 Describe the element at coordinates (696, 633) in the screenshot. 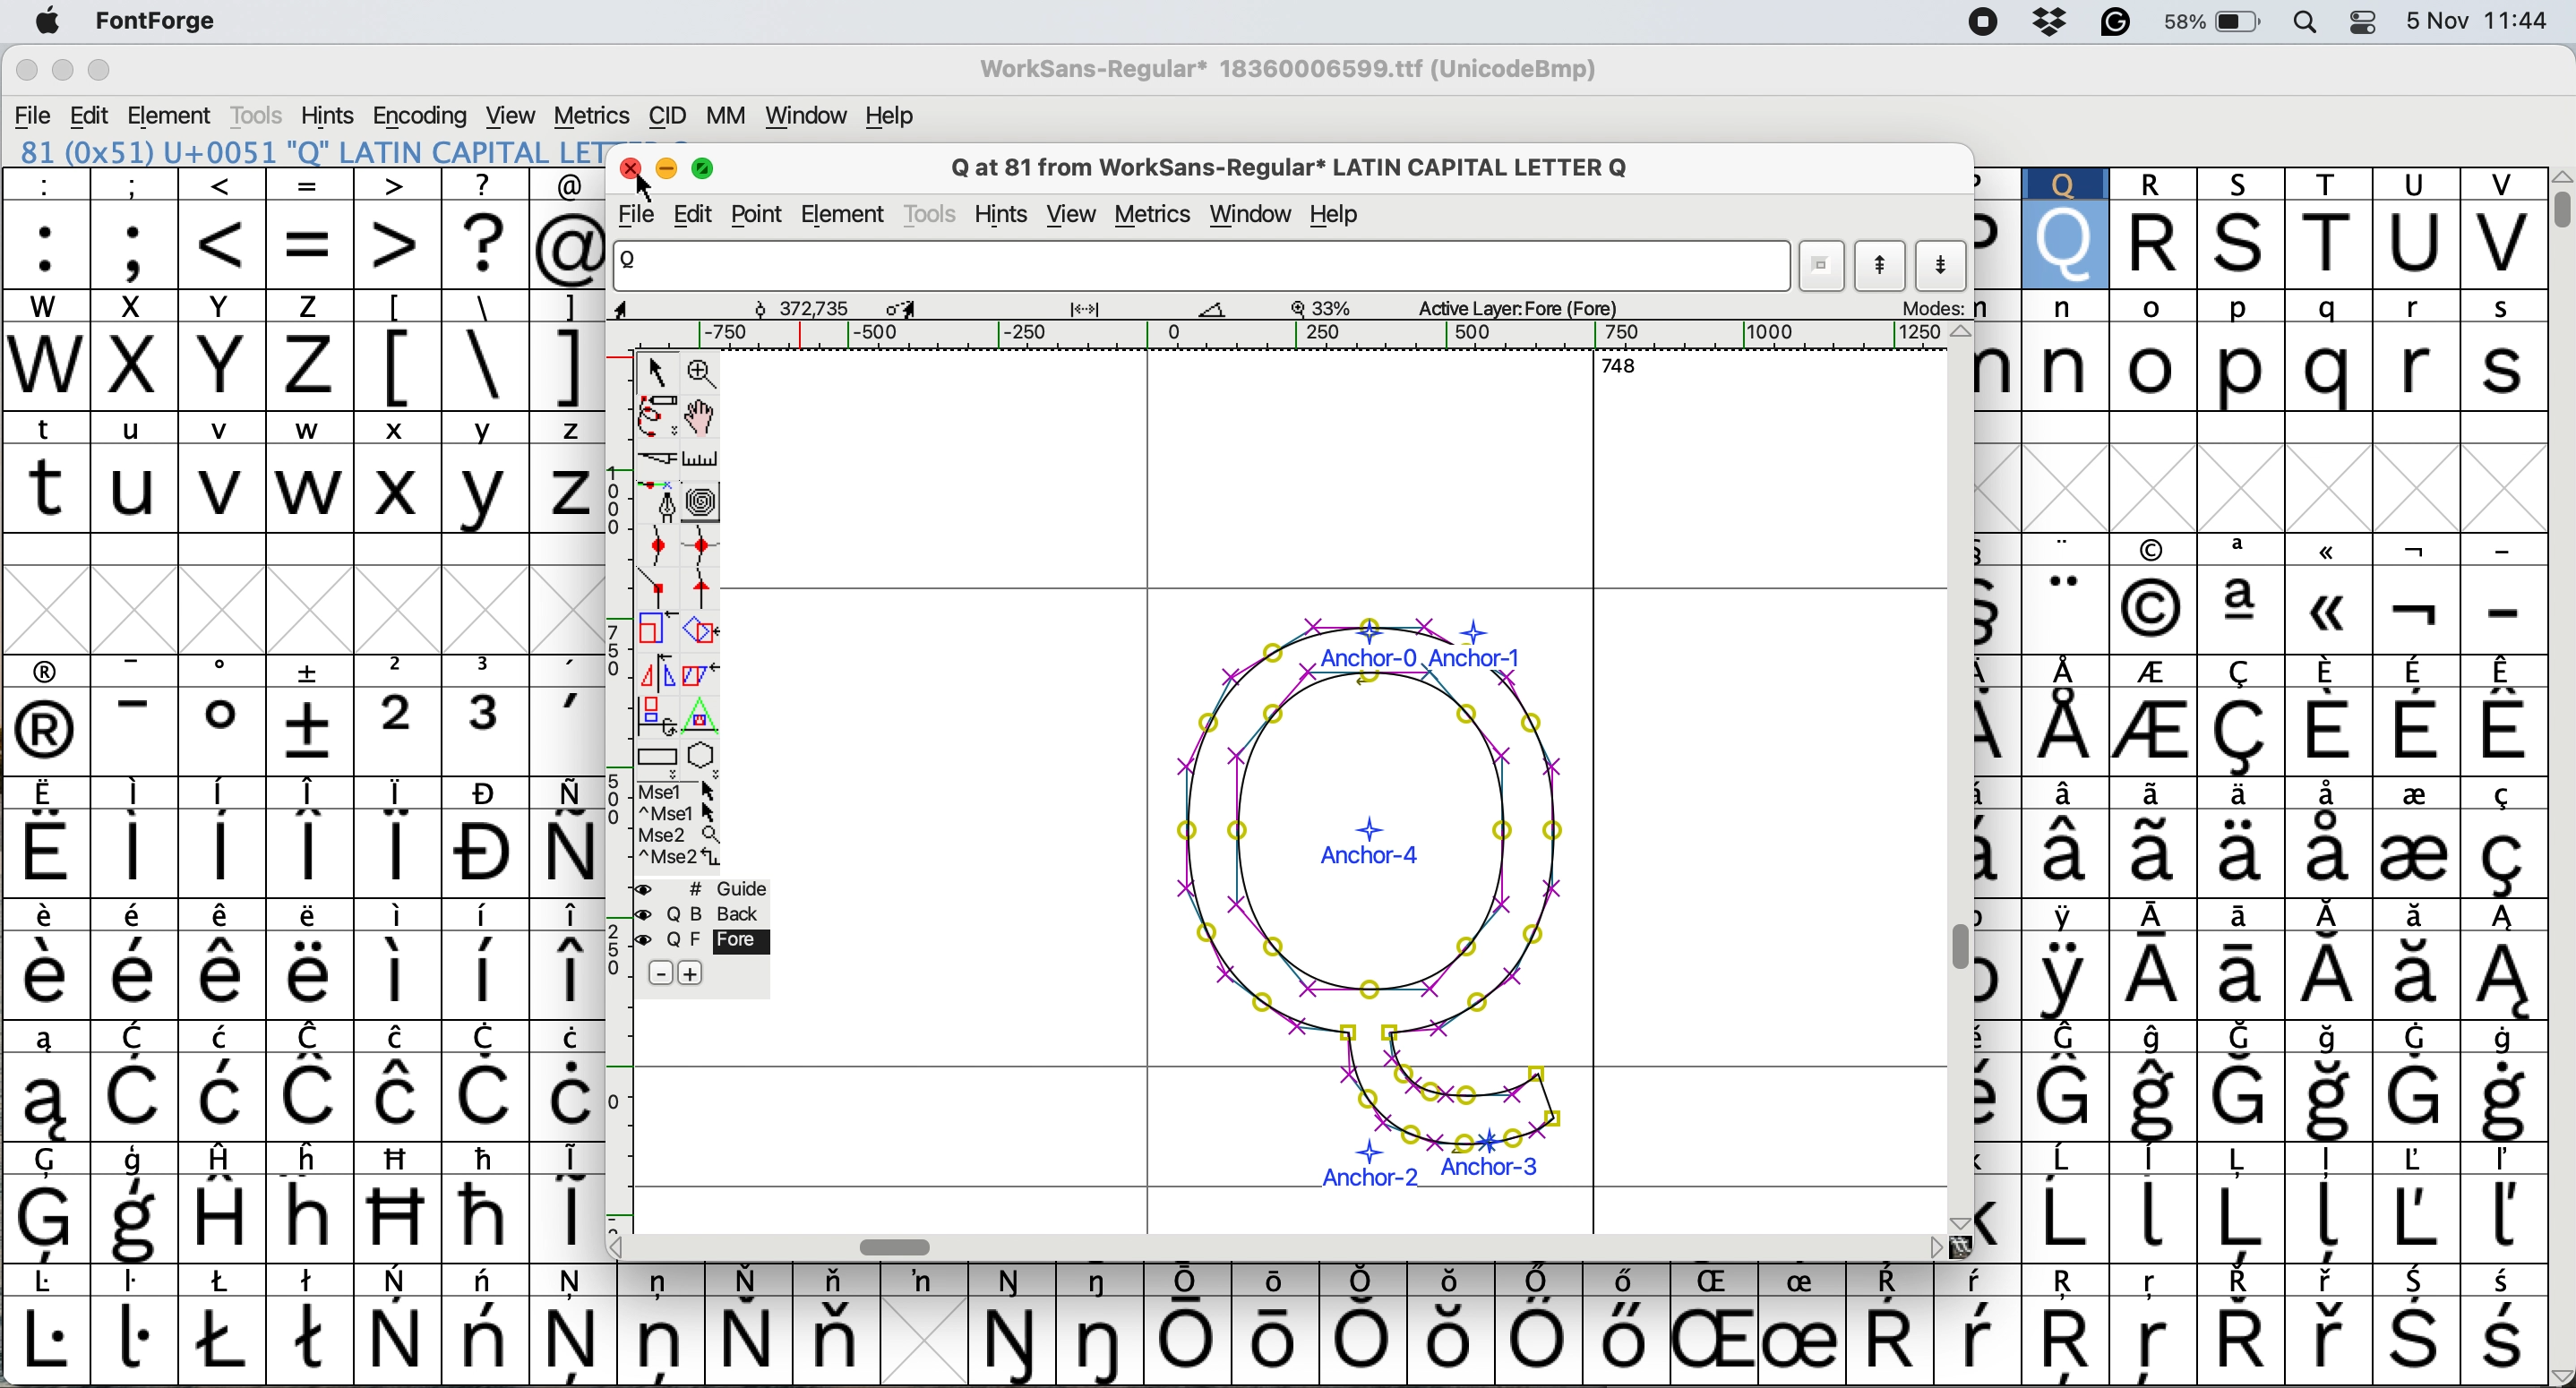

I see `rotate the selection` at that location.